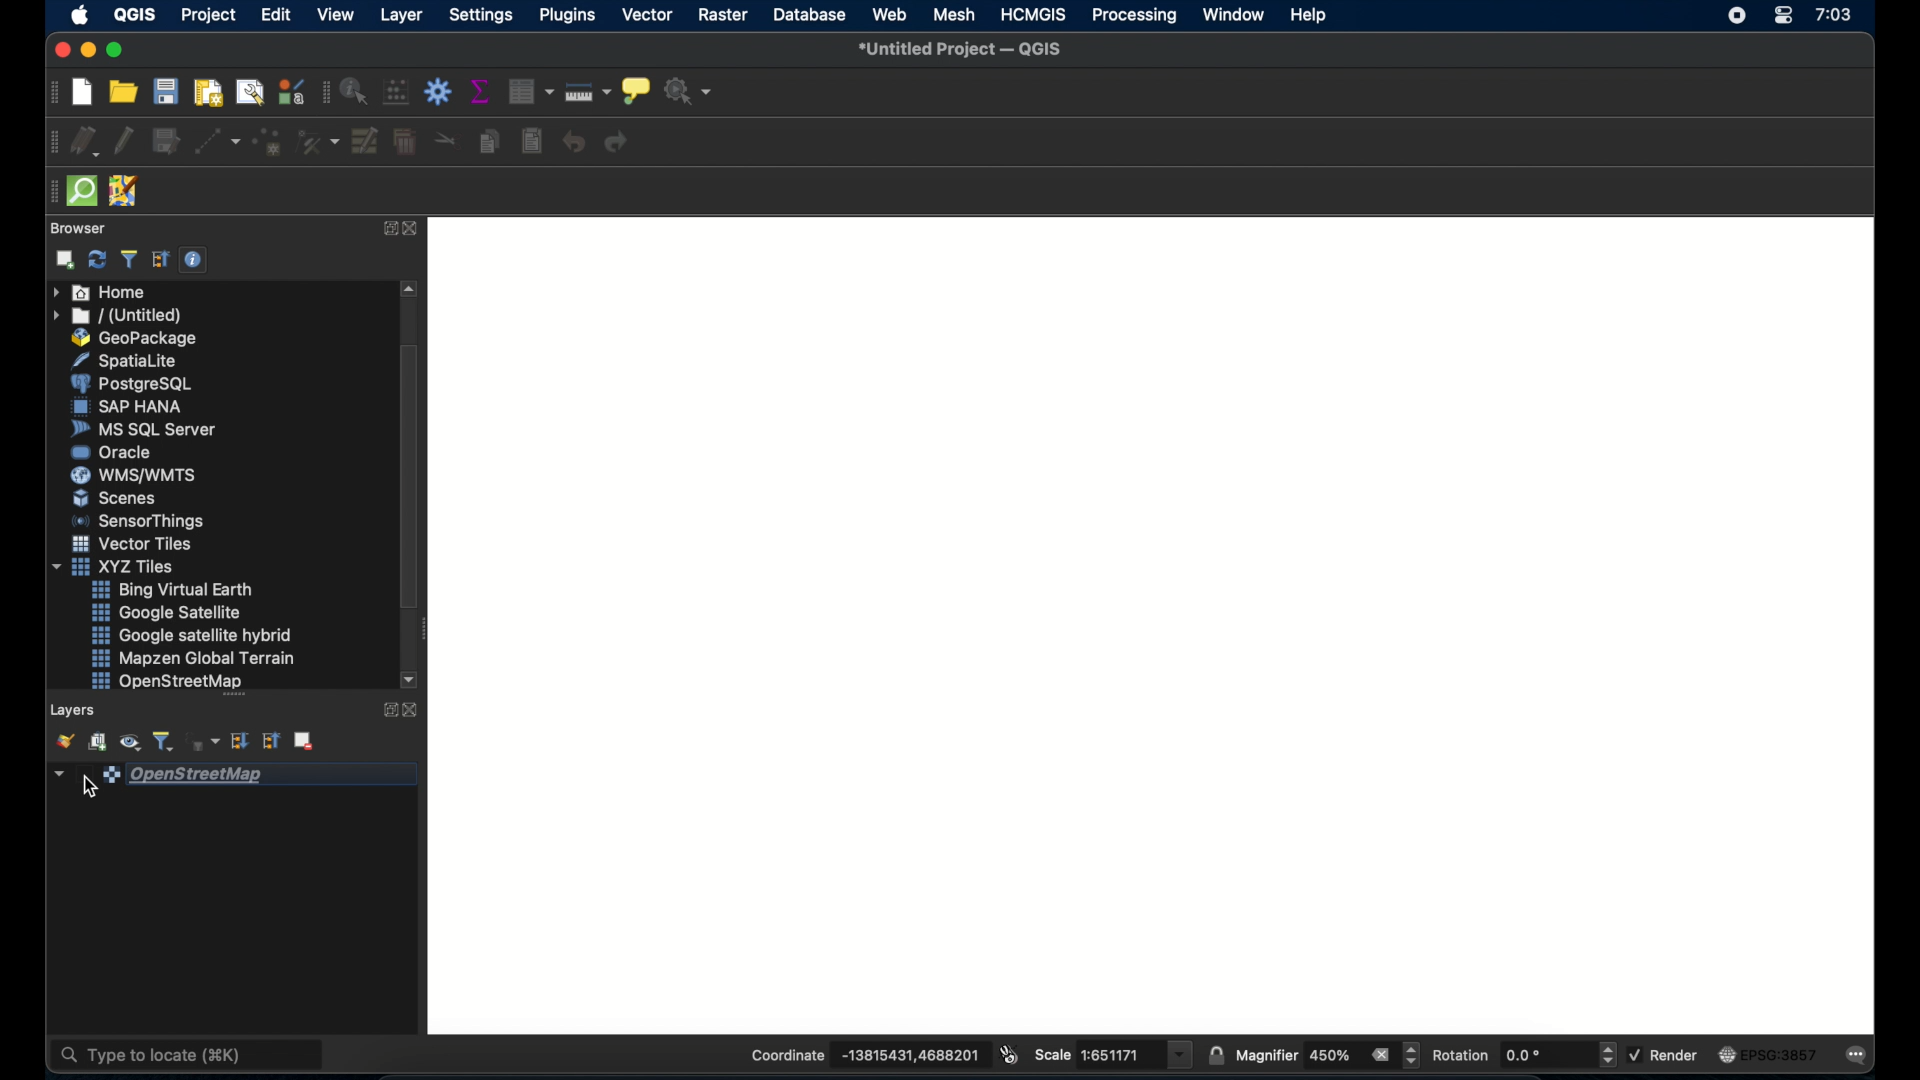  Describe the element at coordinates (114, 452) in the screenshot. I see `oracle` at that location.